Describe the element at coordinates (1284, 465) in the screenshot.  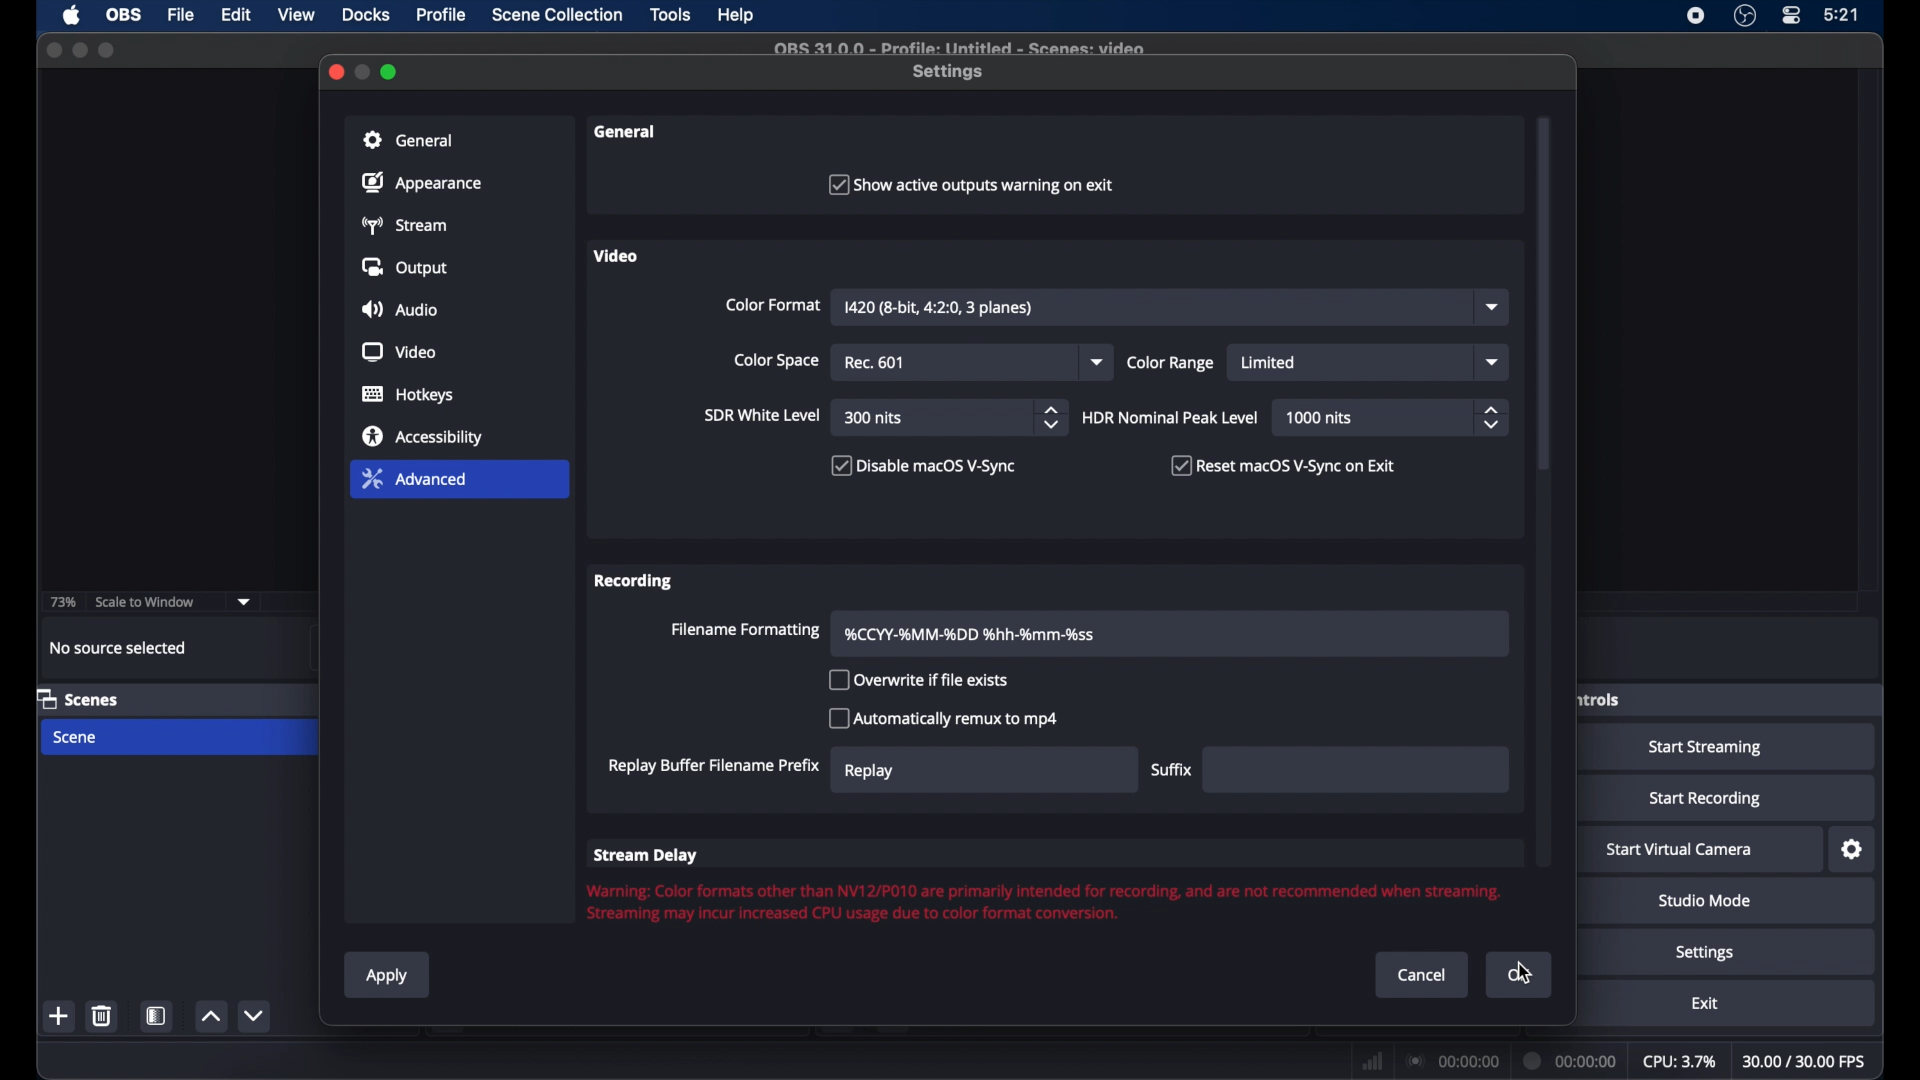
I see `checkbox` at that location.